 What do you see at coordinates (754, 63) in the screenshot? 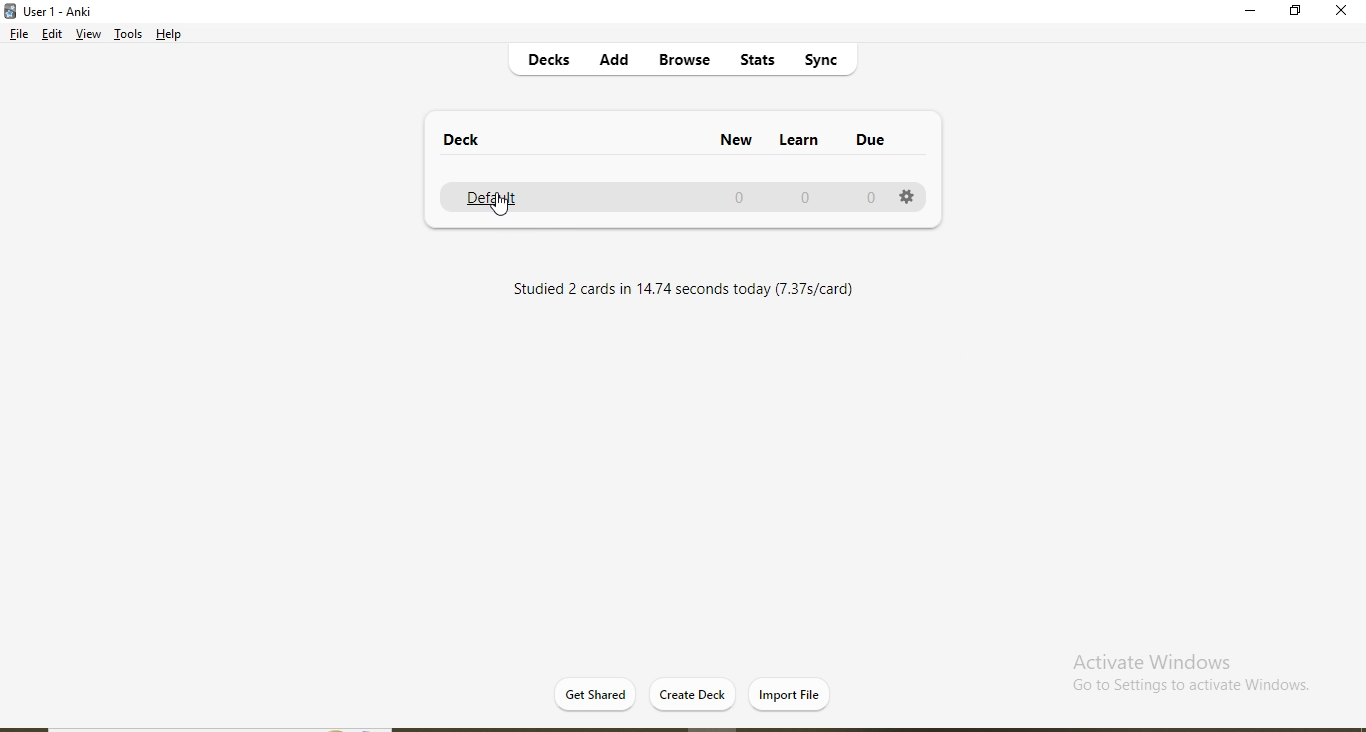
I see `stats` at bounding box center [754, 63].